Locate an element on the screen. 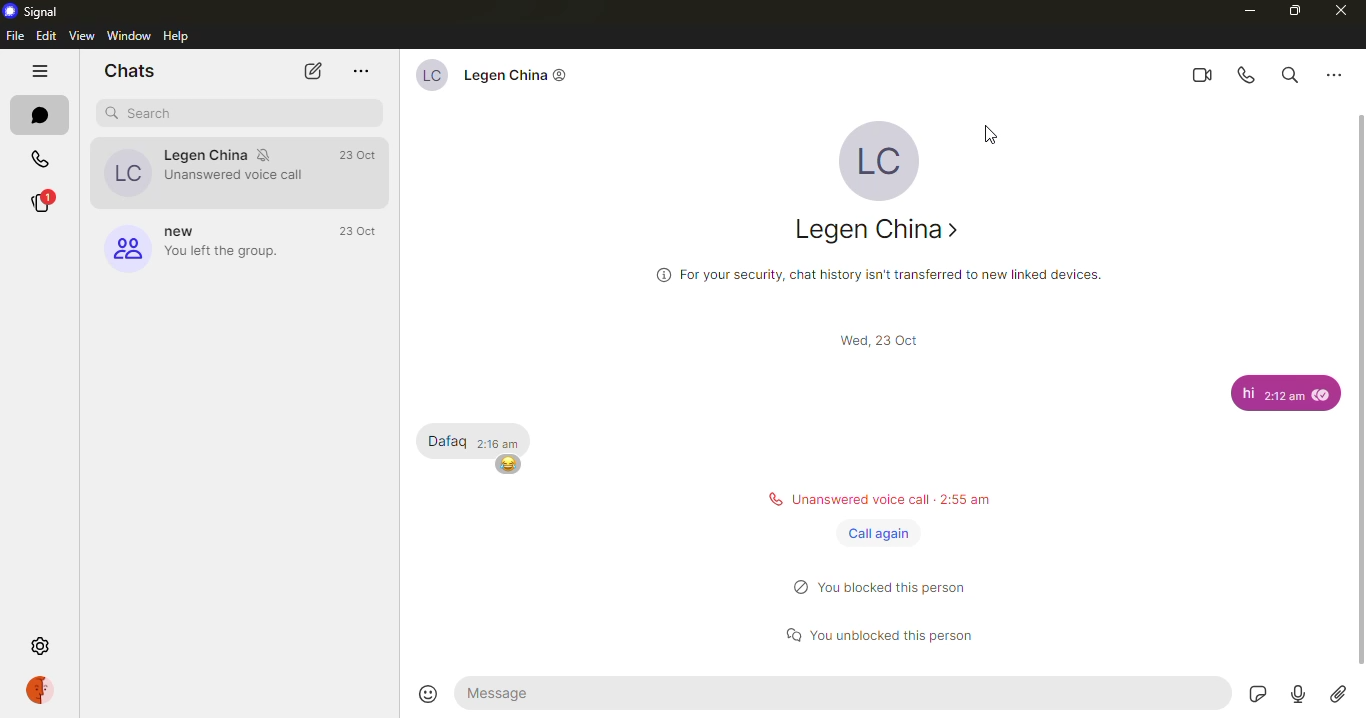  chats is located at coordinates (40, 115).